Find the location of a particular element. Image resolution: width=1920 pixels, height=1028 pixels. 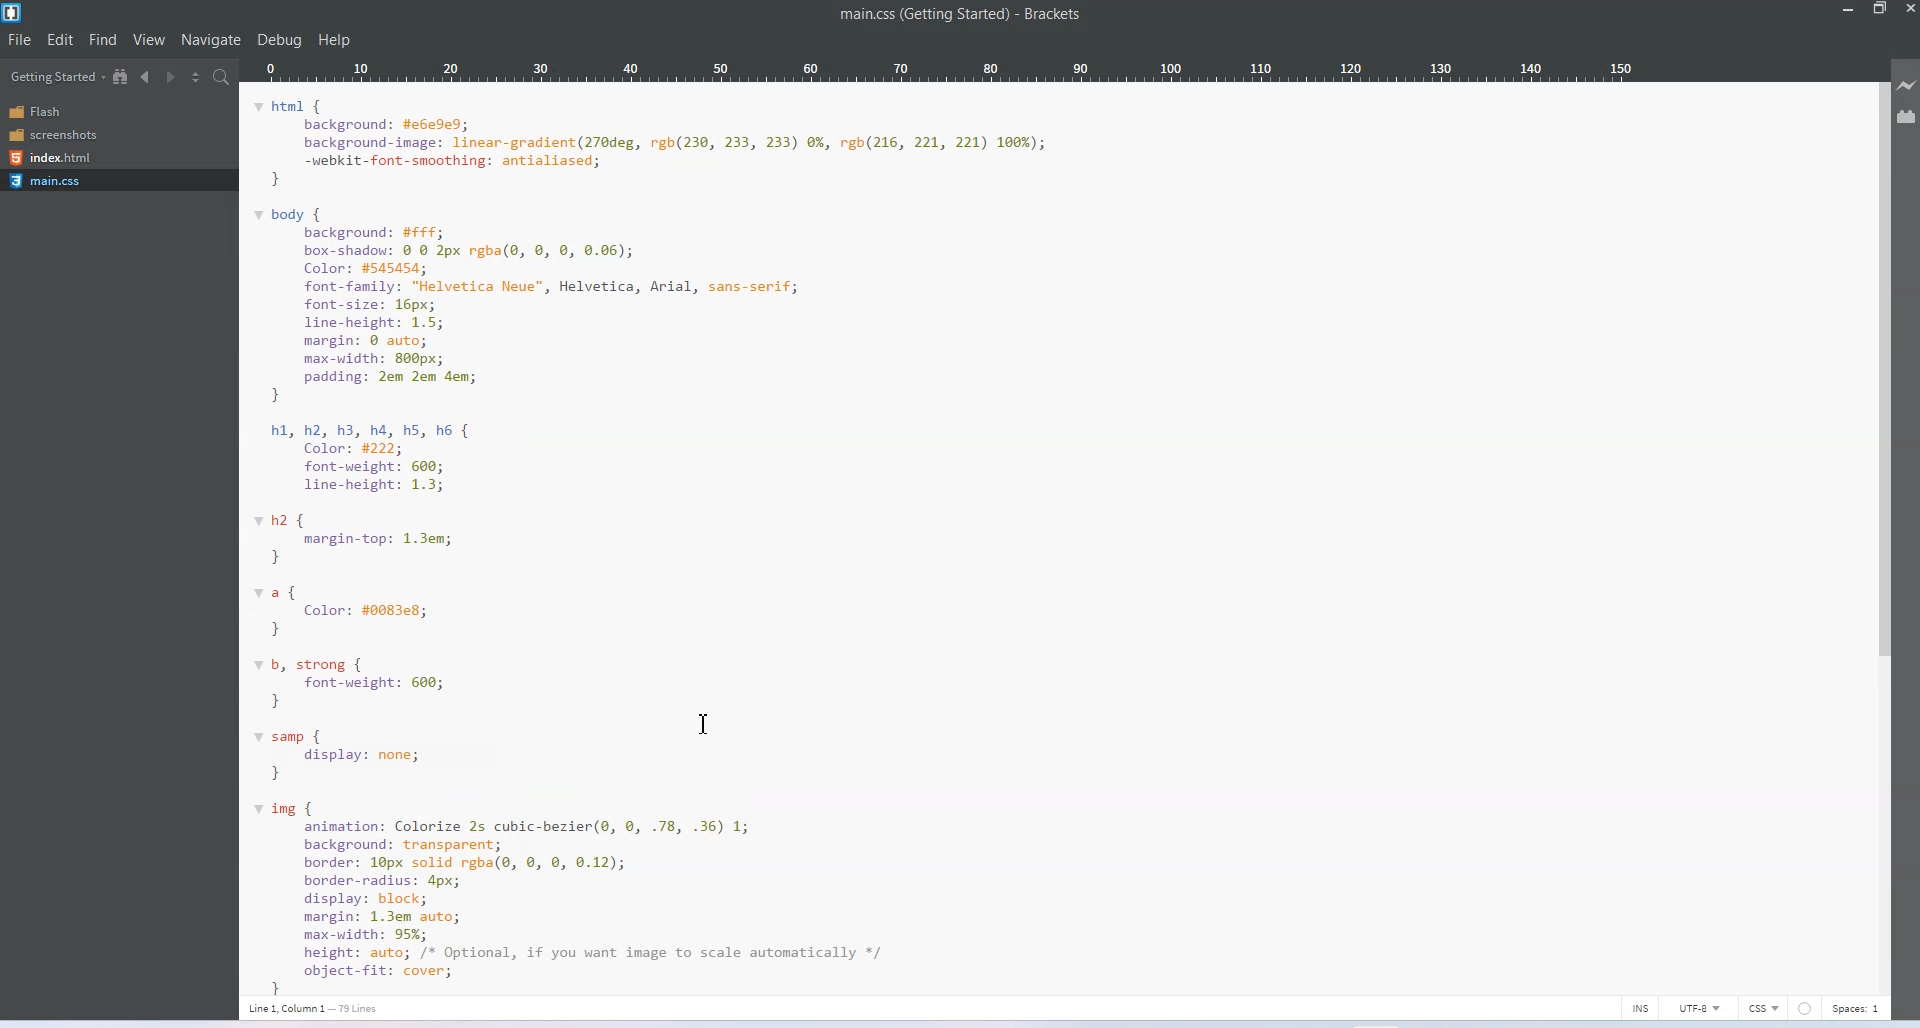

View is located at coordinates (152, 40).